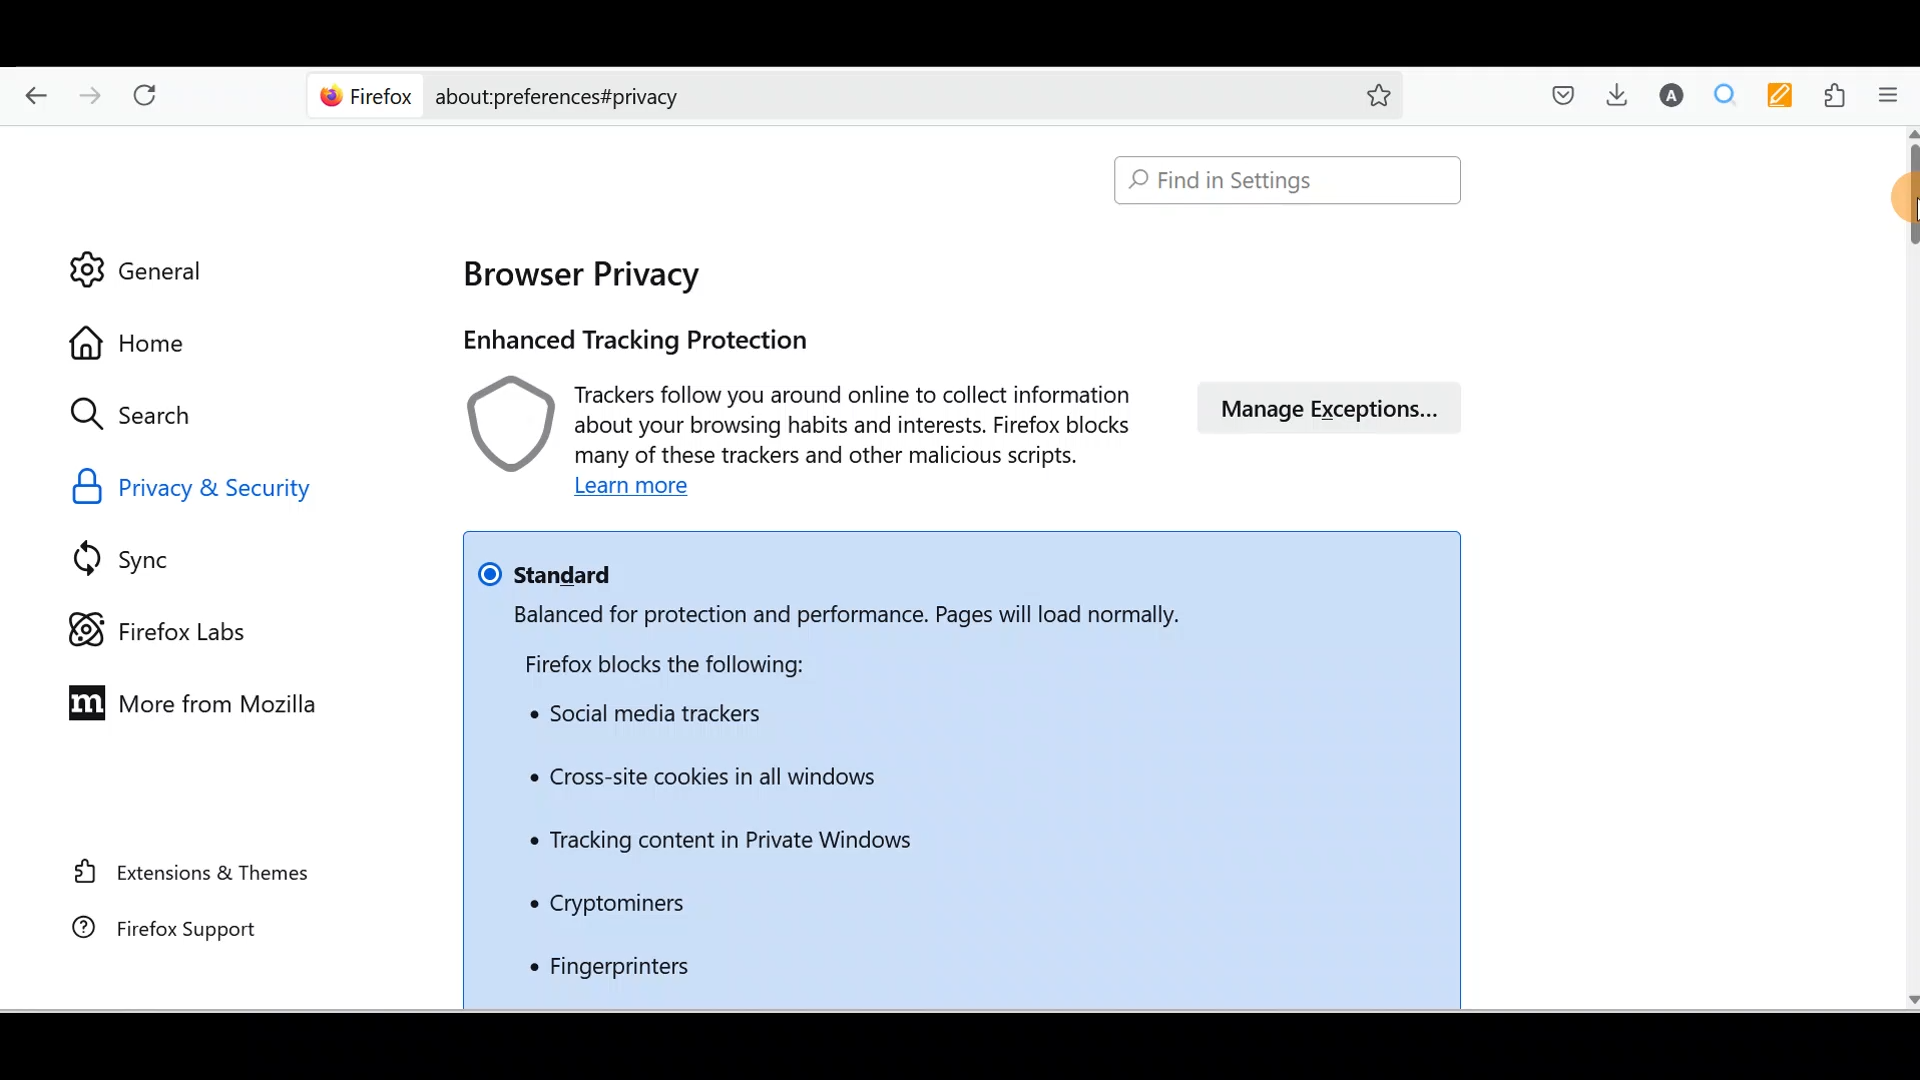  Describe the element at coordinates (215, 491) in the screenshot. I see `Privacy & Security` at that location.